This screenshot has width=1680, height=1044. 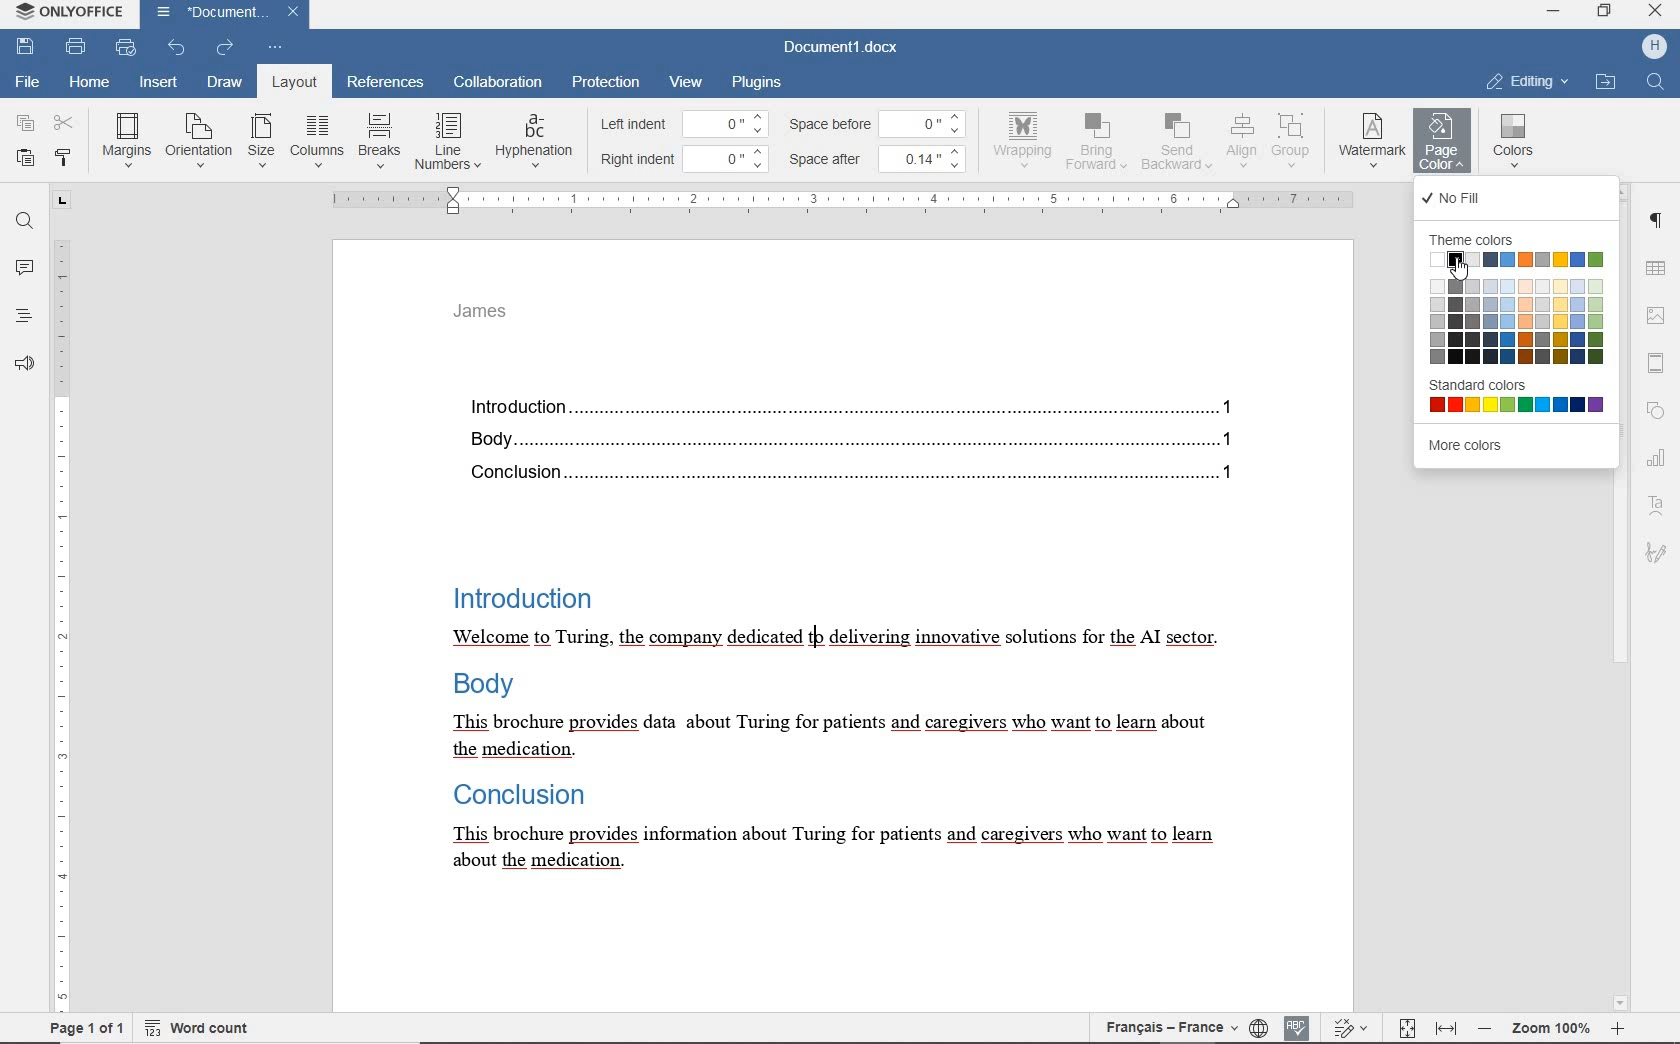 I want to click on text language, so click(x=1166, y=1025).